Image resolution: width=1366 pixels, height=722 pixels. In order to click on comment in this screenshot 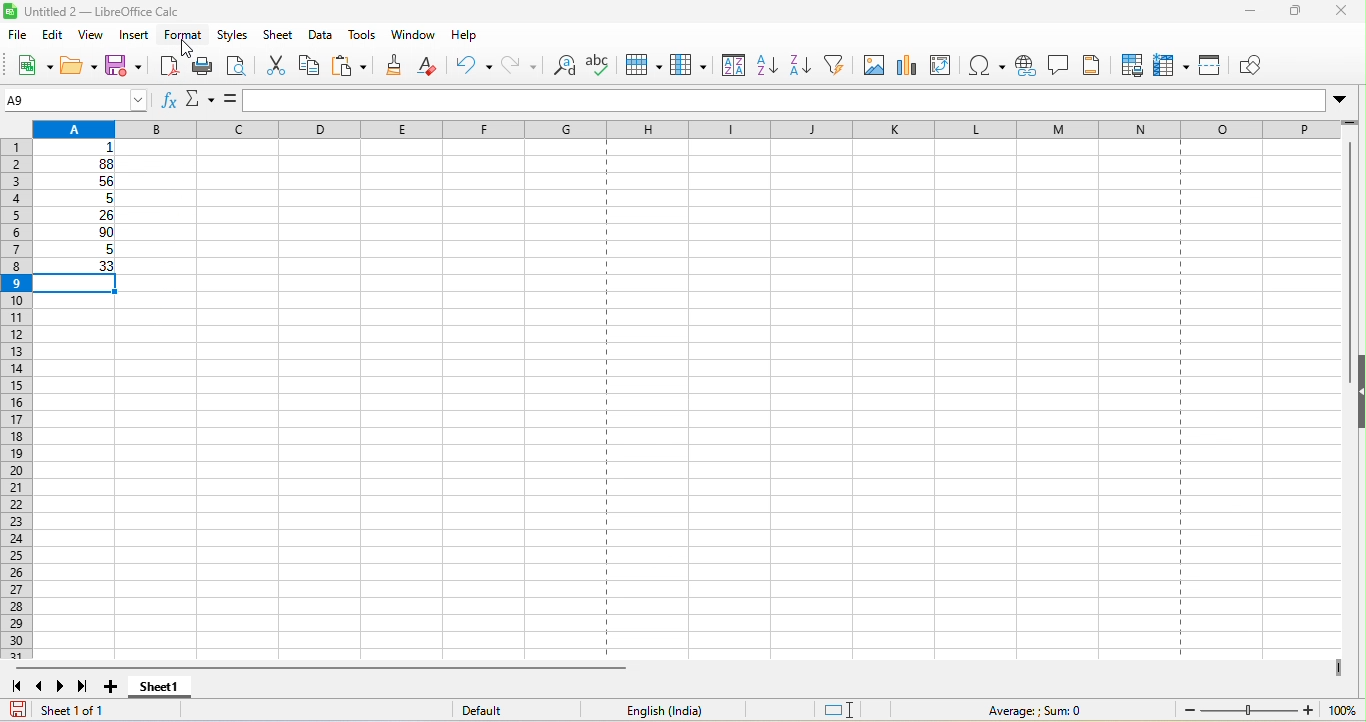, I will do `click(1058, 65)`.